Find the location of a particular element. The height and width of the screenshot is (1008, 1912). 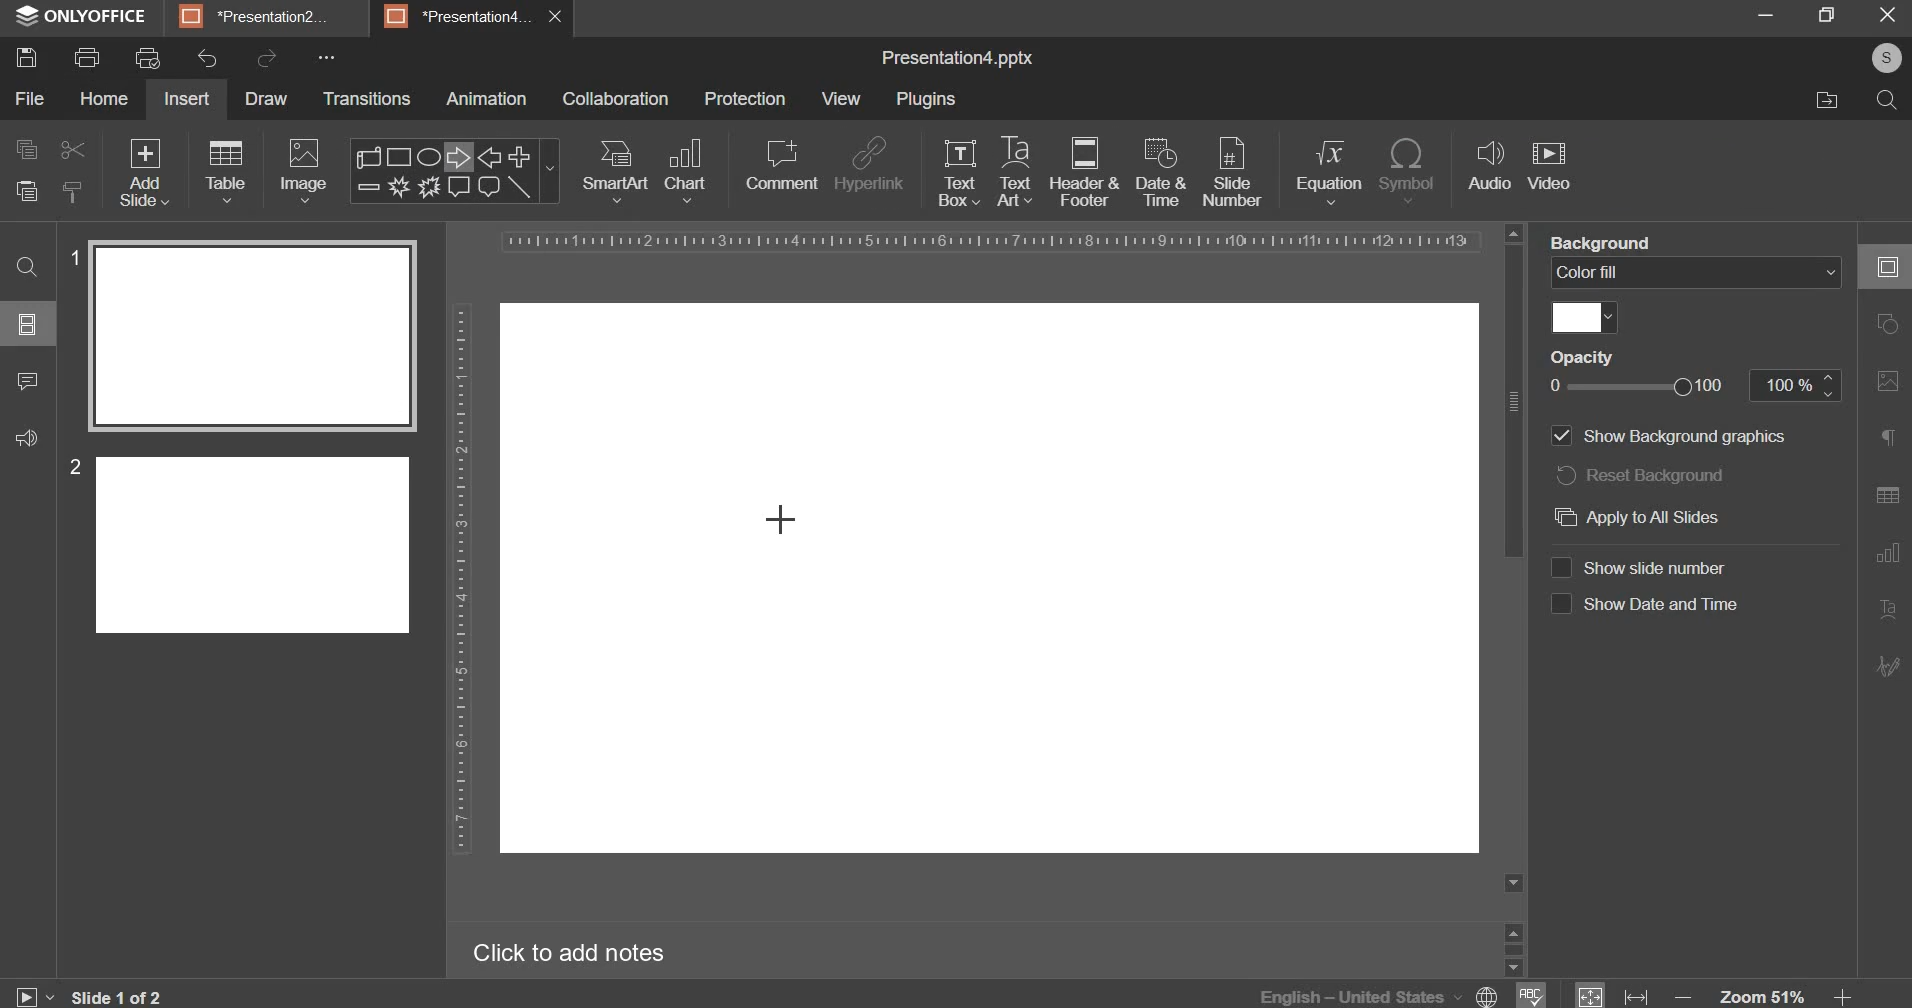

paste is located at coordinates (24, 191).